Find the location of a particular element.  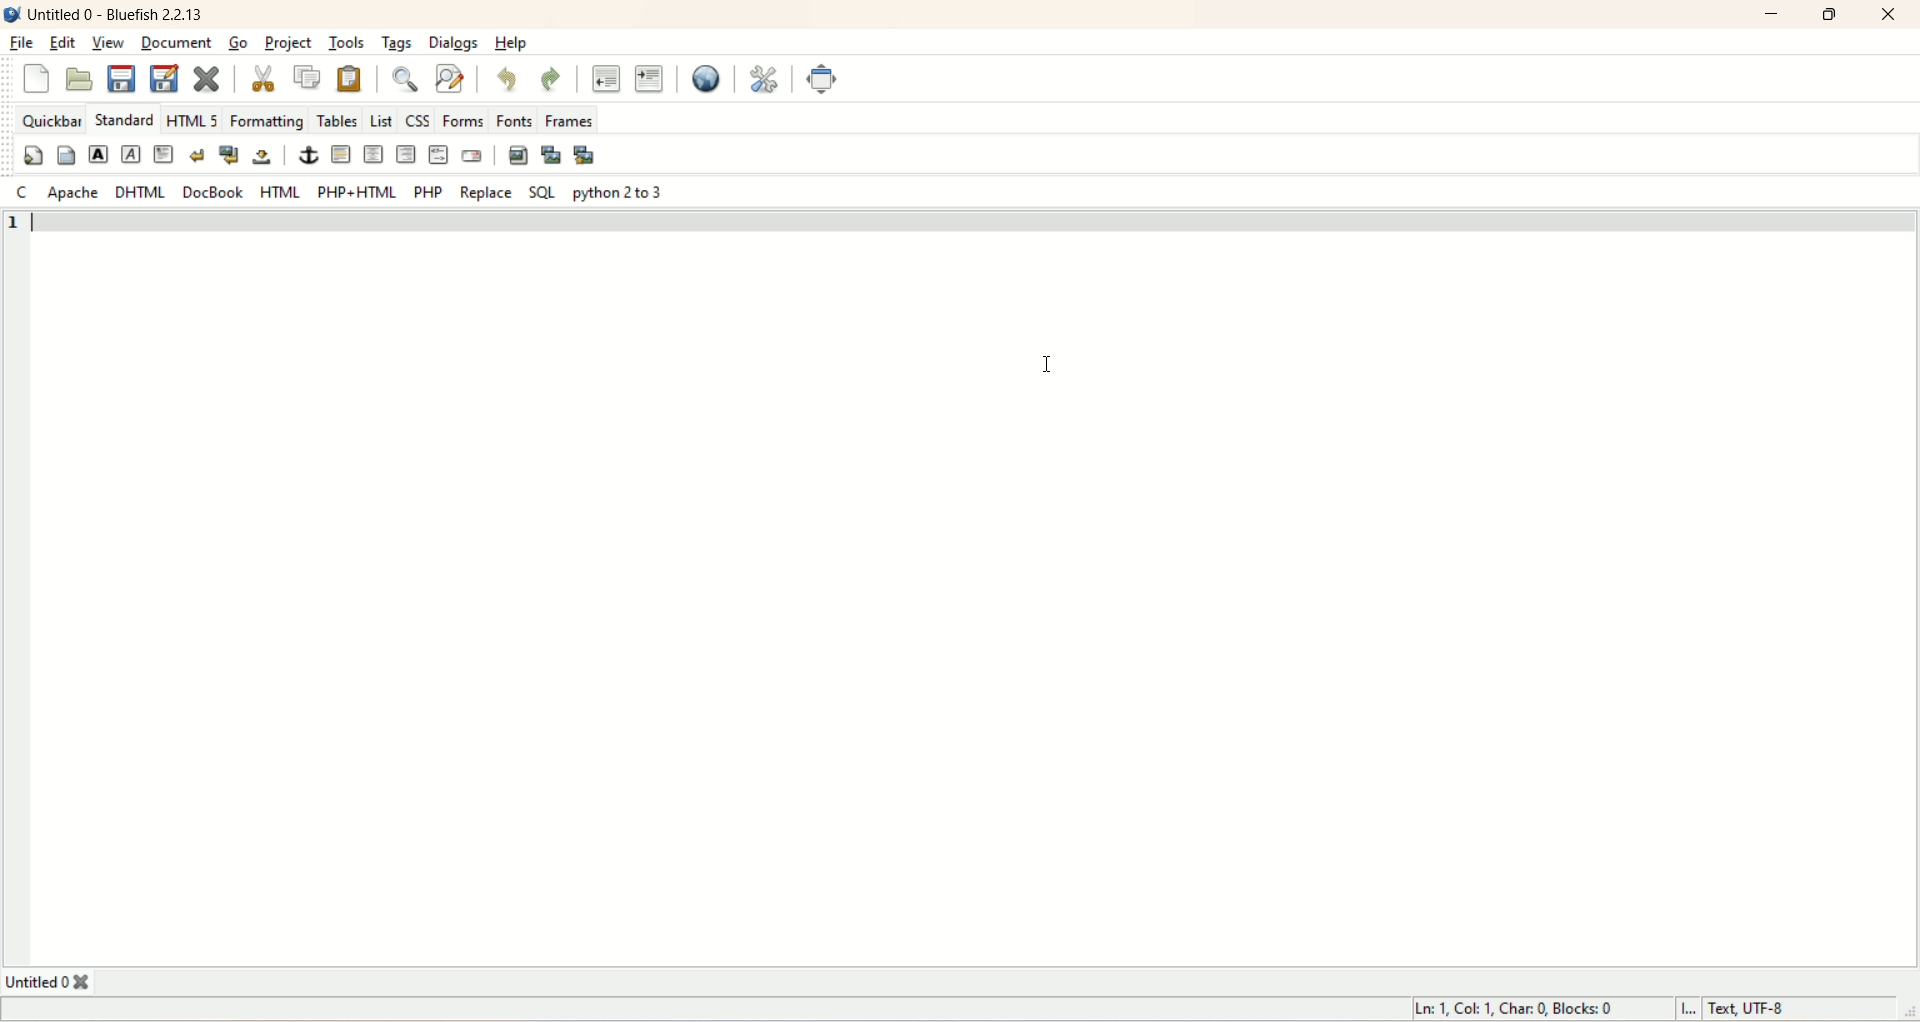

LIST is located at coordinates (381, 118).